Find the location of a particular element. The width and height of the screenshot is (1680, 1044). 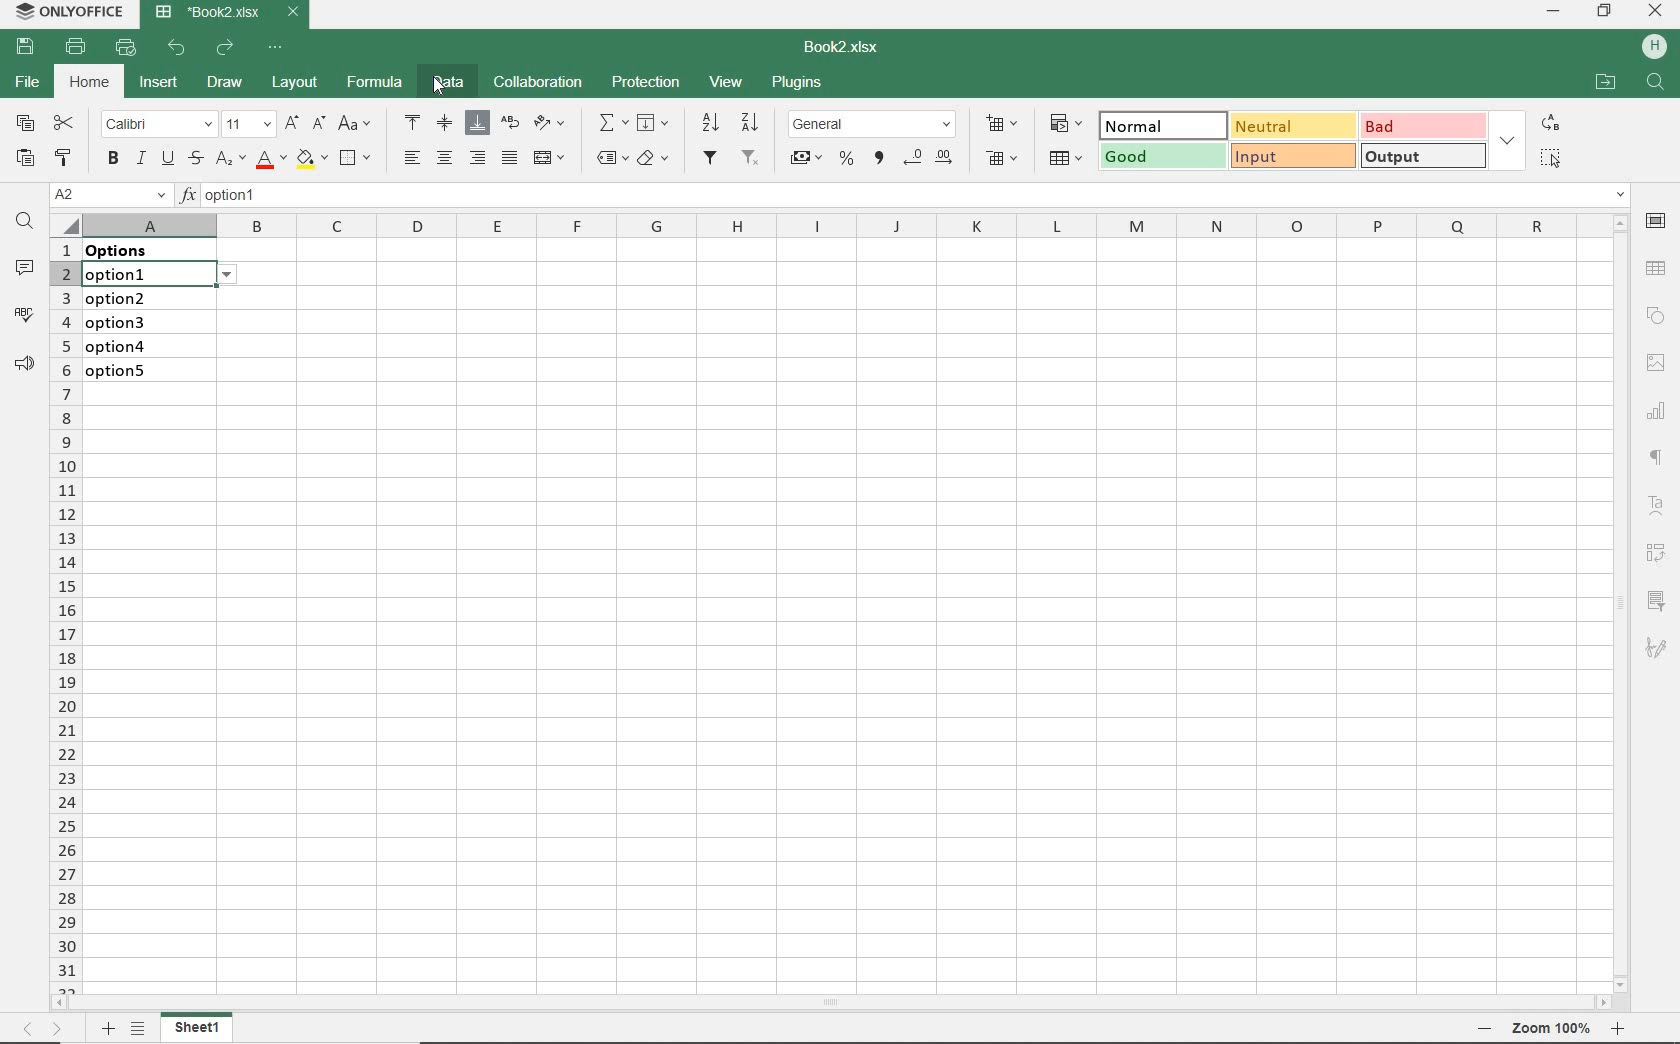

DOCUMENT NAME is located at coordinates (851, 48).